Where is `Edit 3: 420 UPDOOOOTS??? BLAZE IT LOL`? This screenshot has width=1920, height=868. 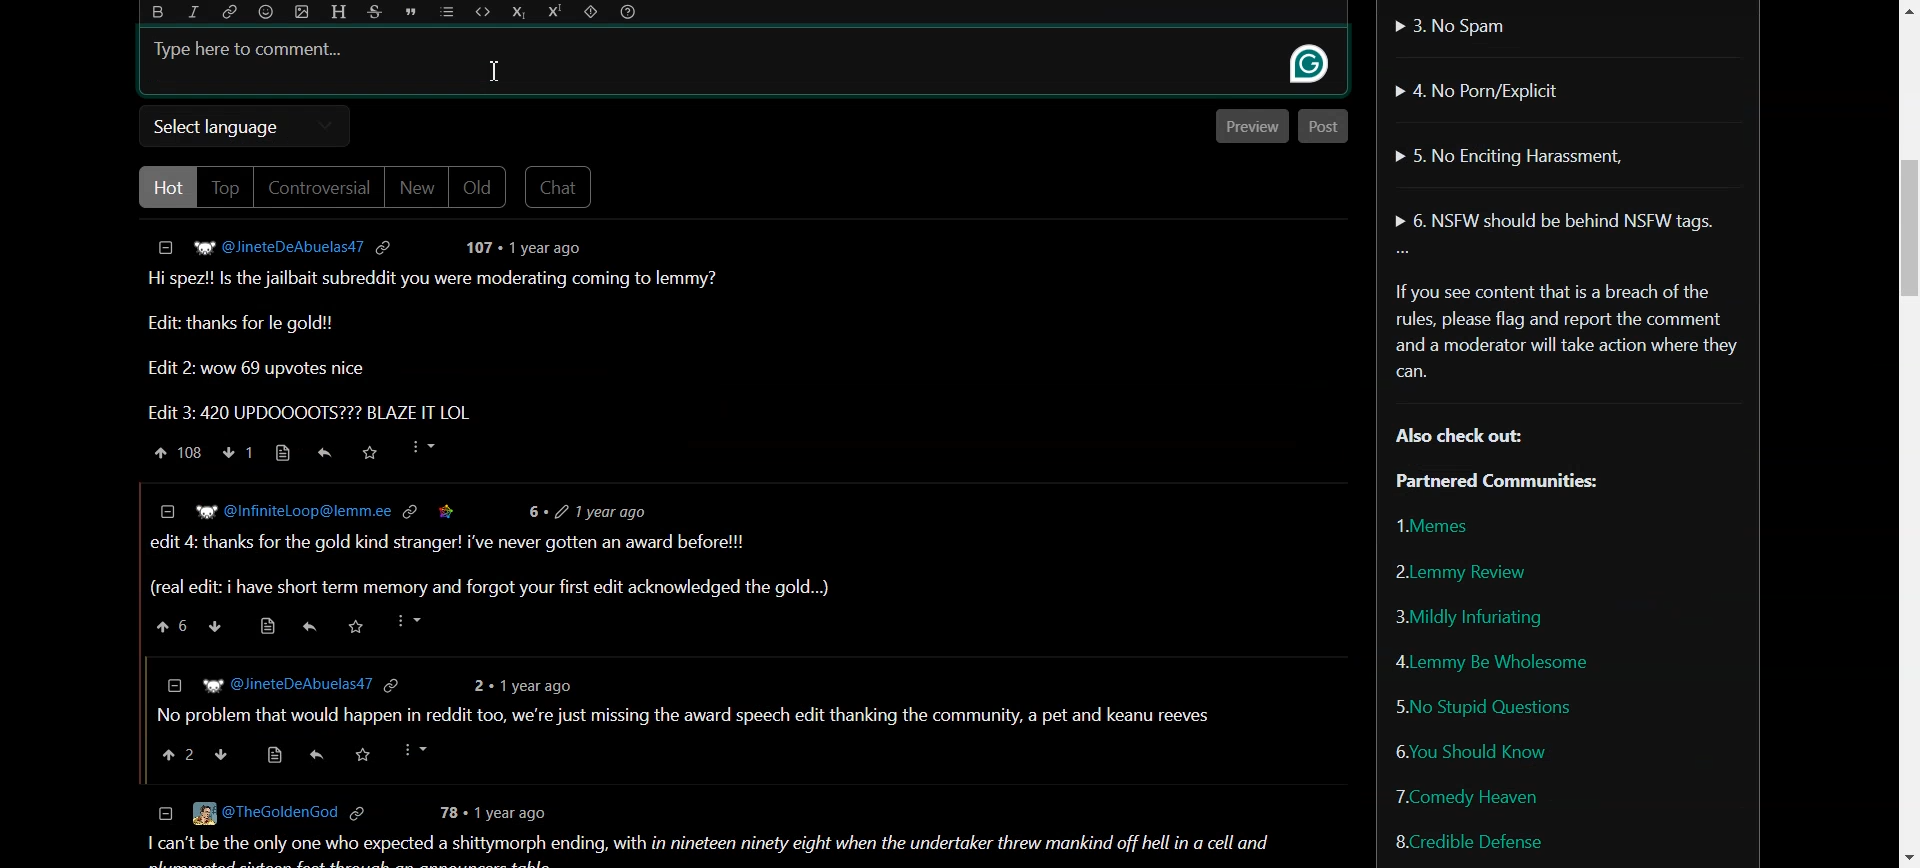 Edit 3: 420 UPDOOOOTS??? BLAZE IT LOL is located at coordinates (298, 414).